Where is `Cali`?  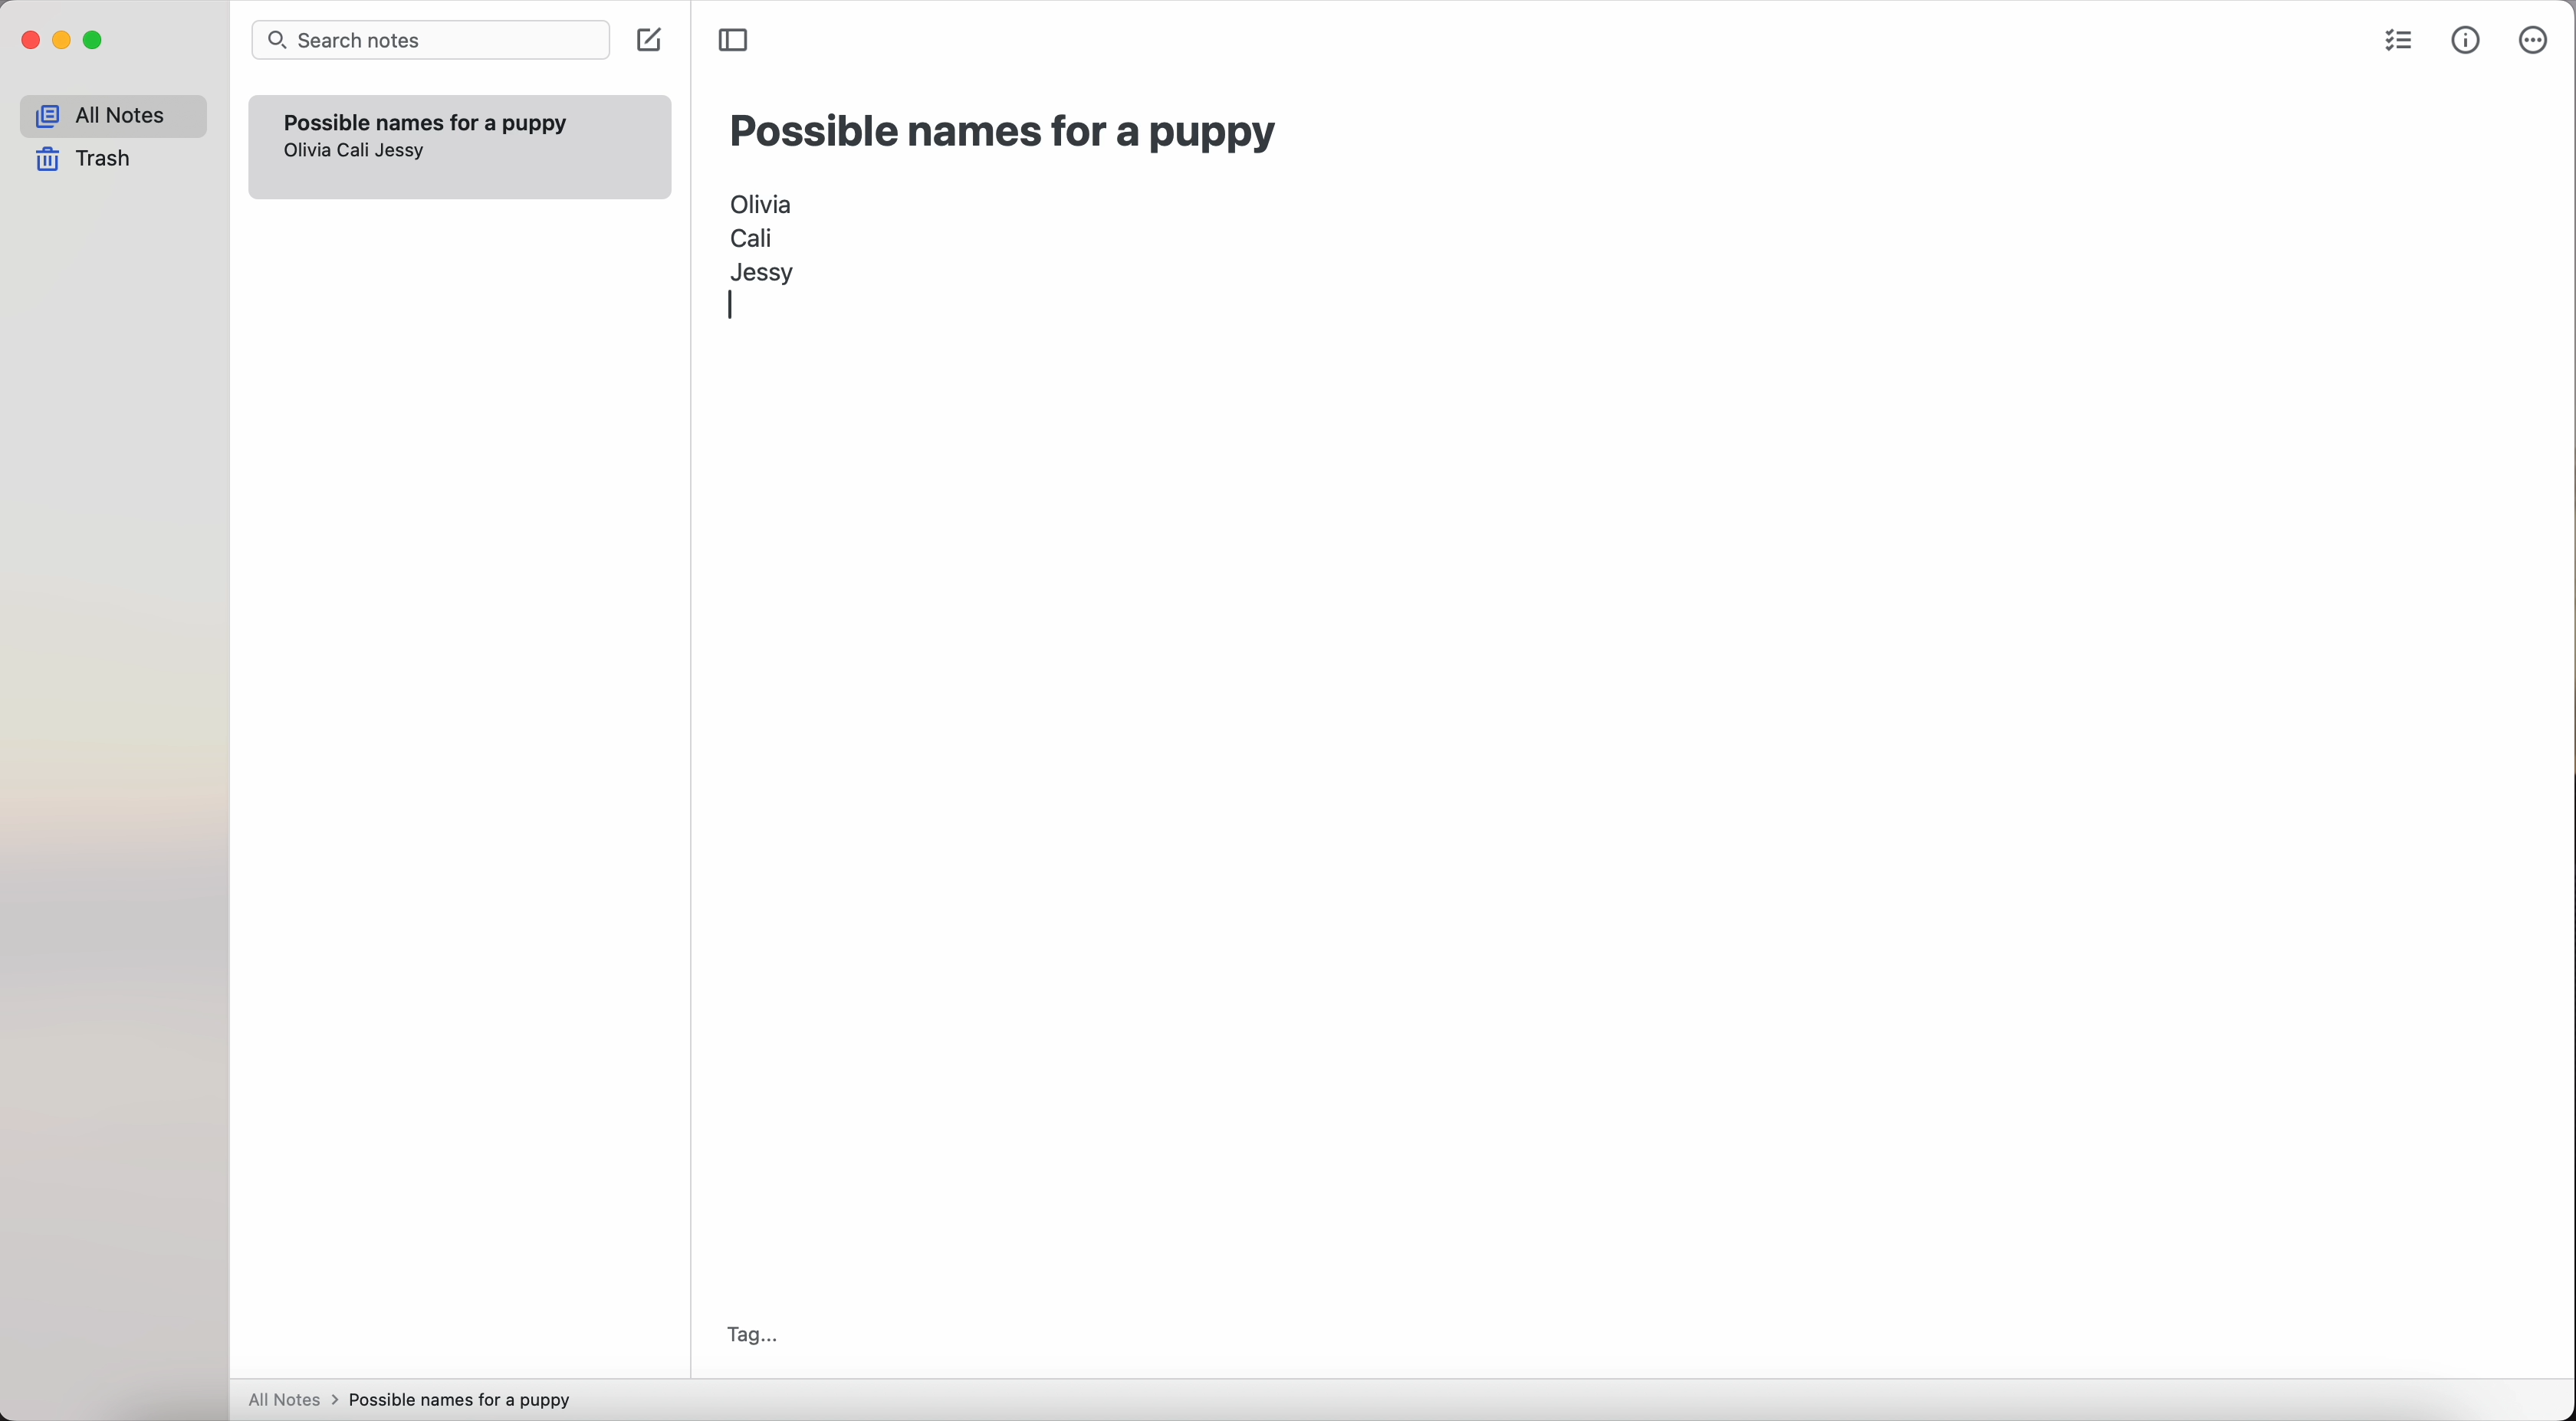
Cali is located at coordinates (752, 236).